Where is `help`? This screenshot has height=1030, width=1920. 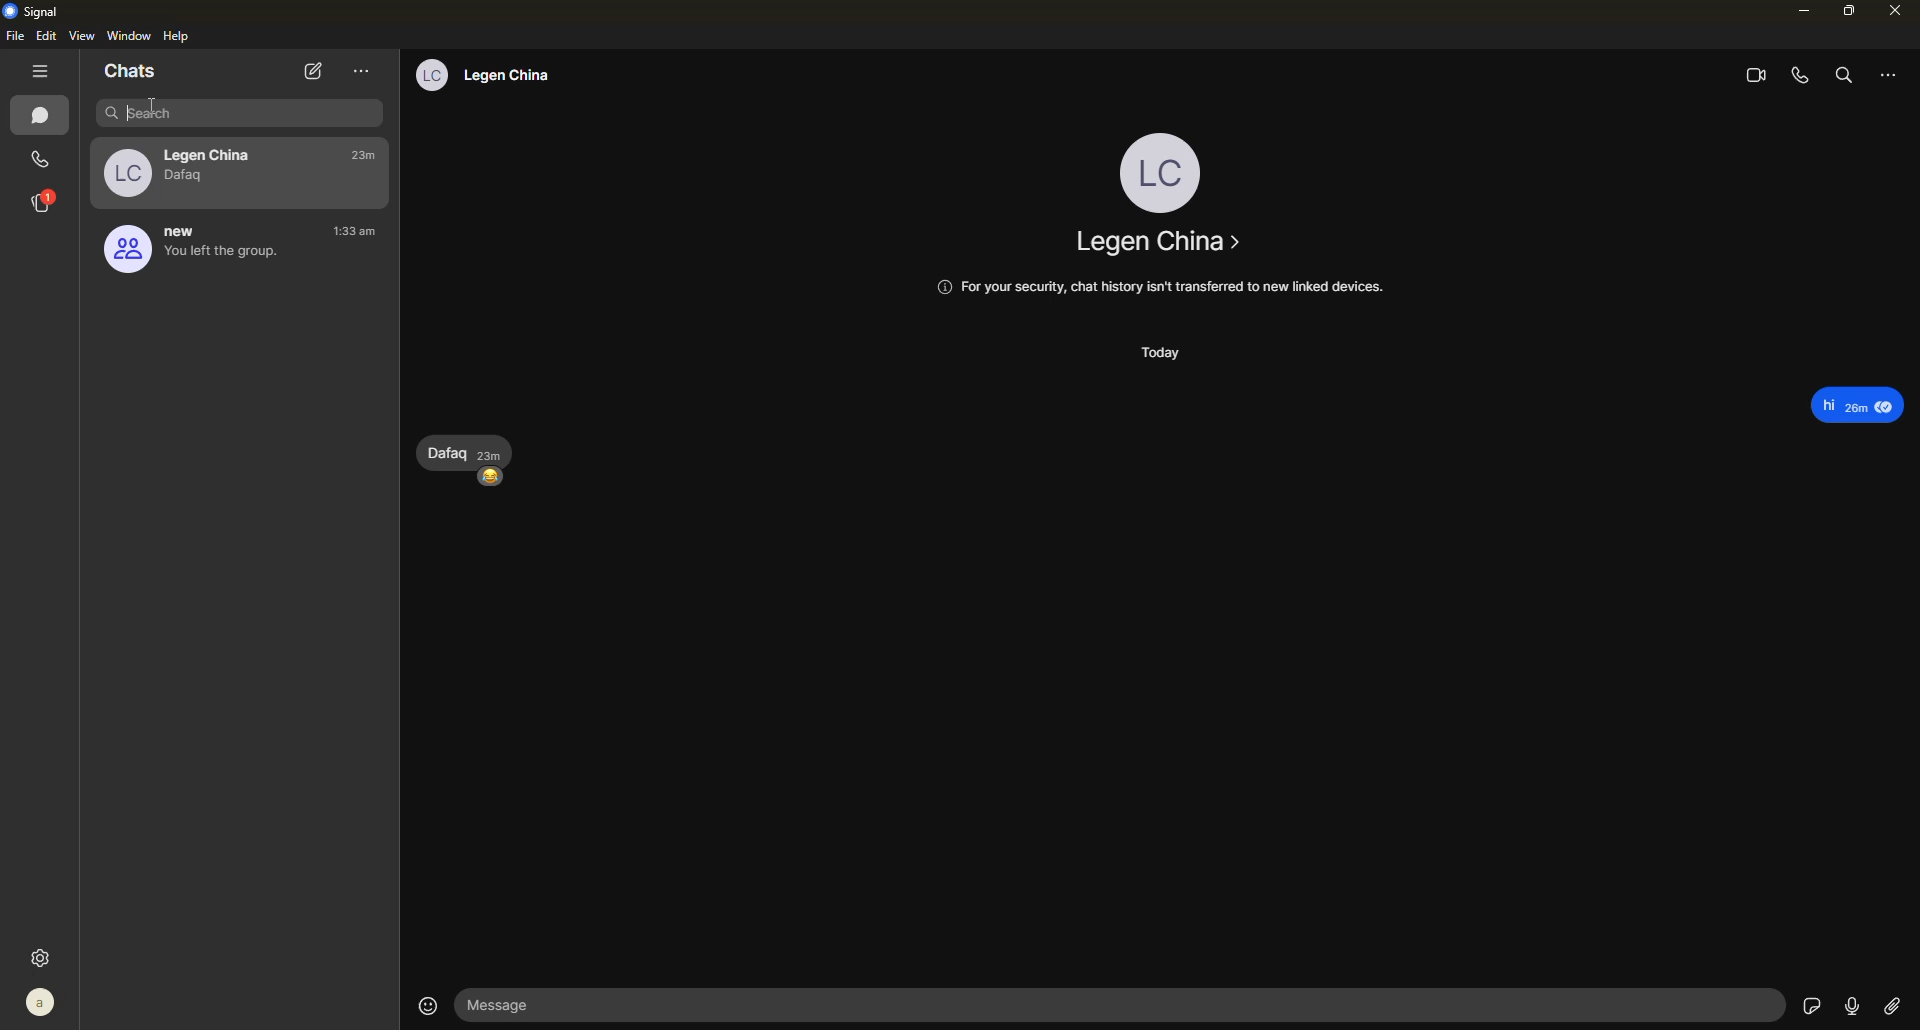
help is located at coordinates (177, 37).